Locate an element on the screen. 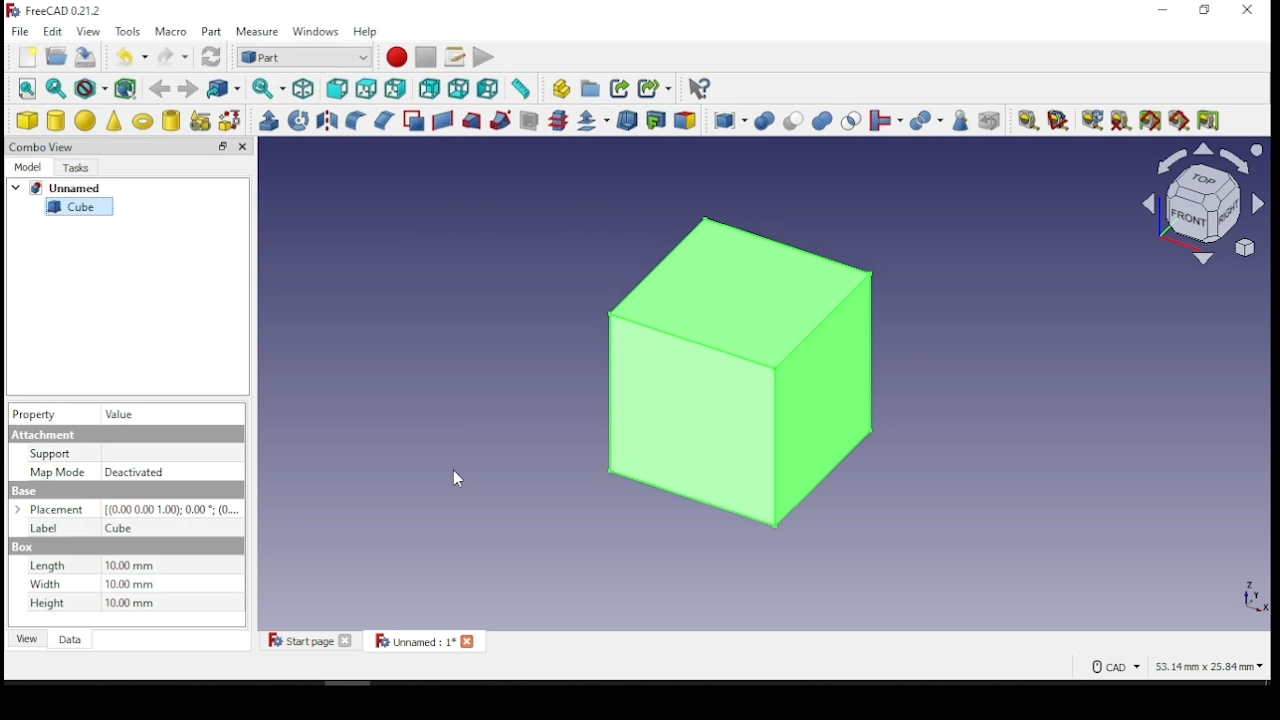  measure angular is located at coordinates (1058, 121).